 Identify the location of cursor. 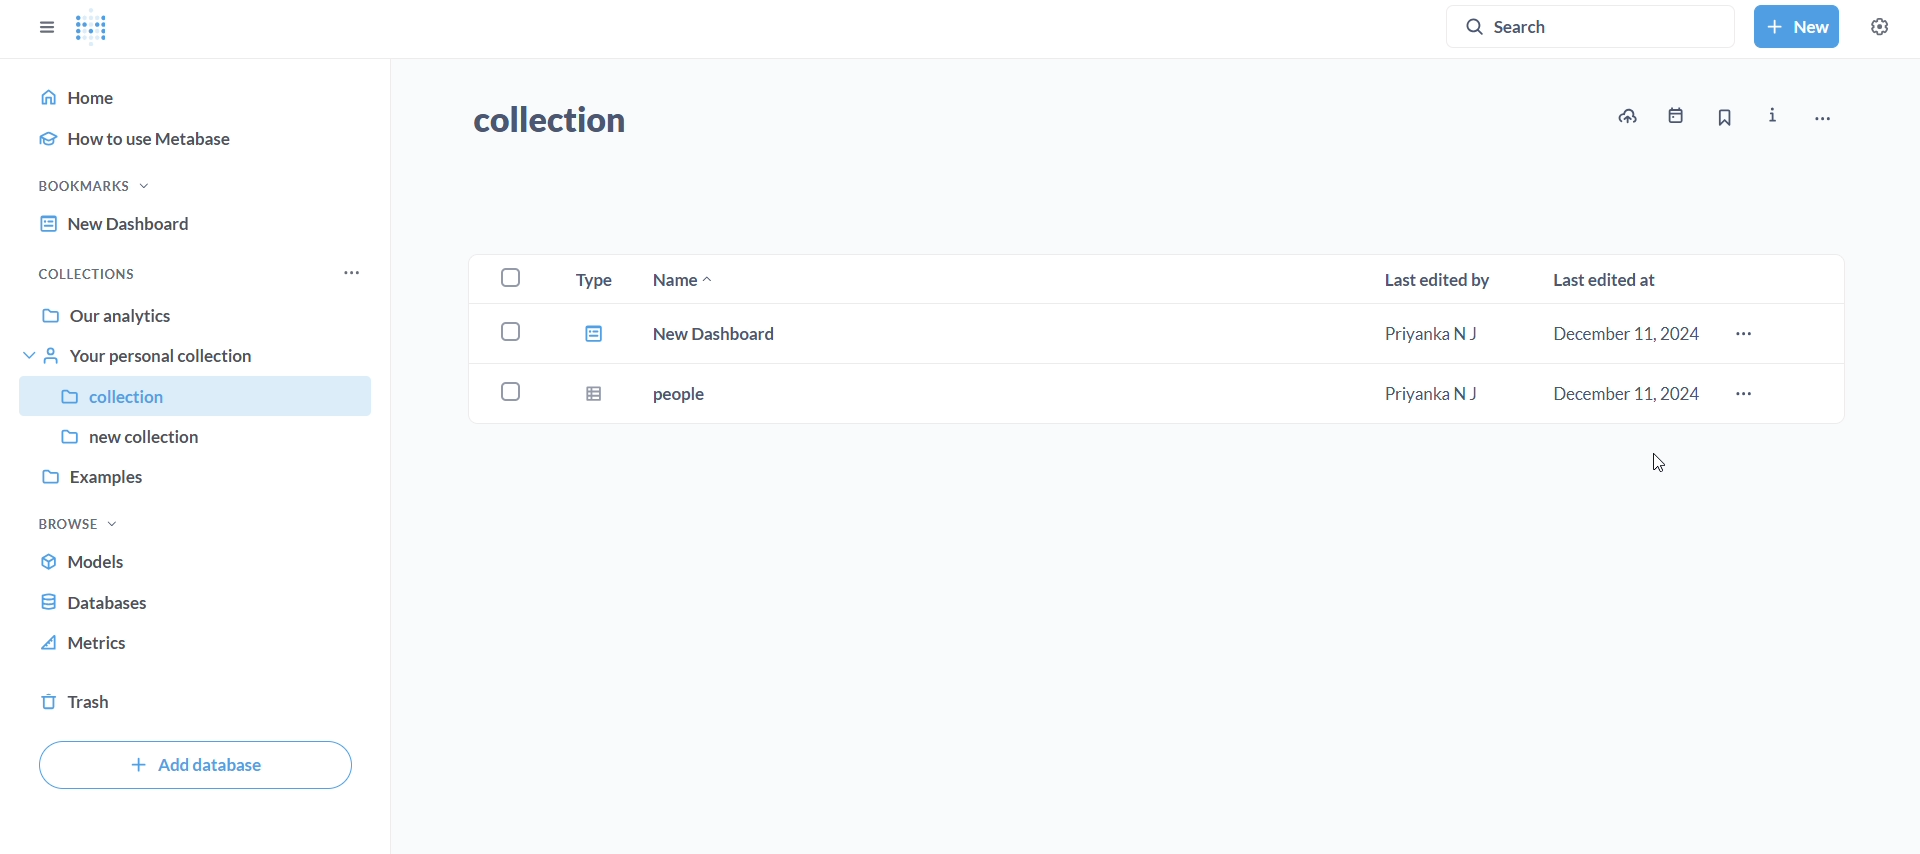
(1662, 465).